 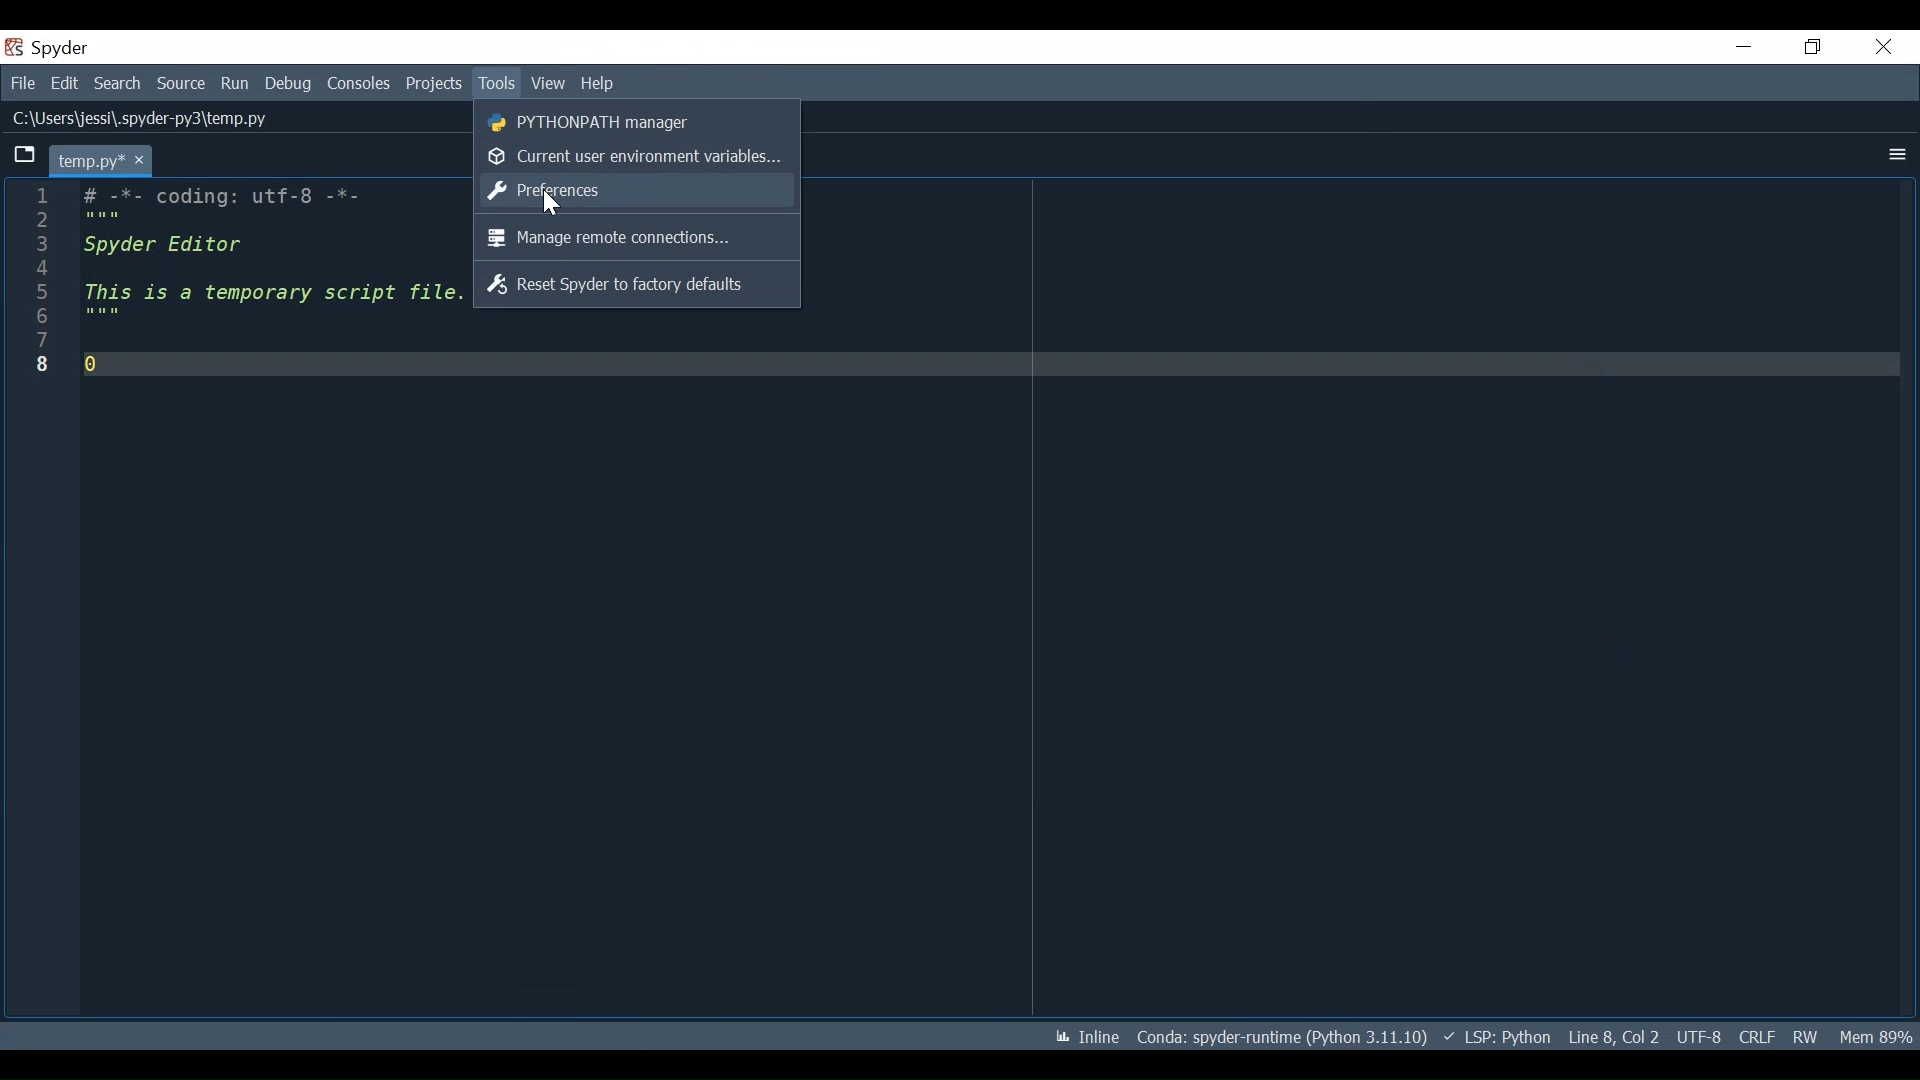 What do you see at coordinates (67, 83) in the screenshot?
I see `Edit` at bounding box center [67, 83].